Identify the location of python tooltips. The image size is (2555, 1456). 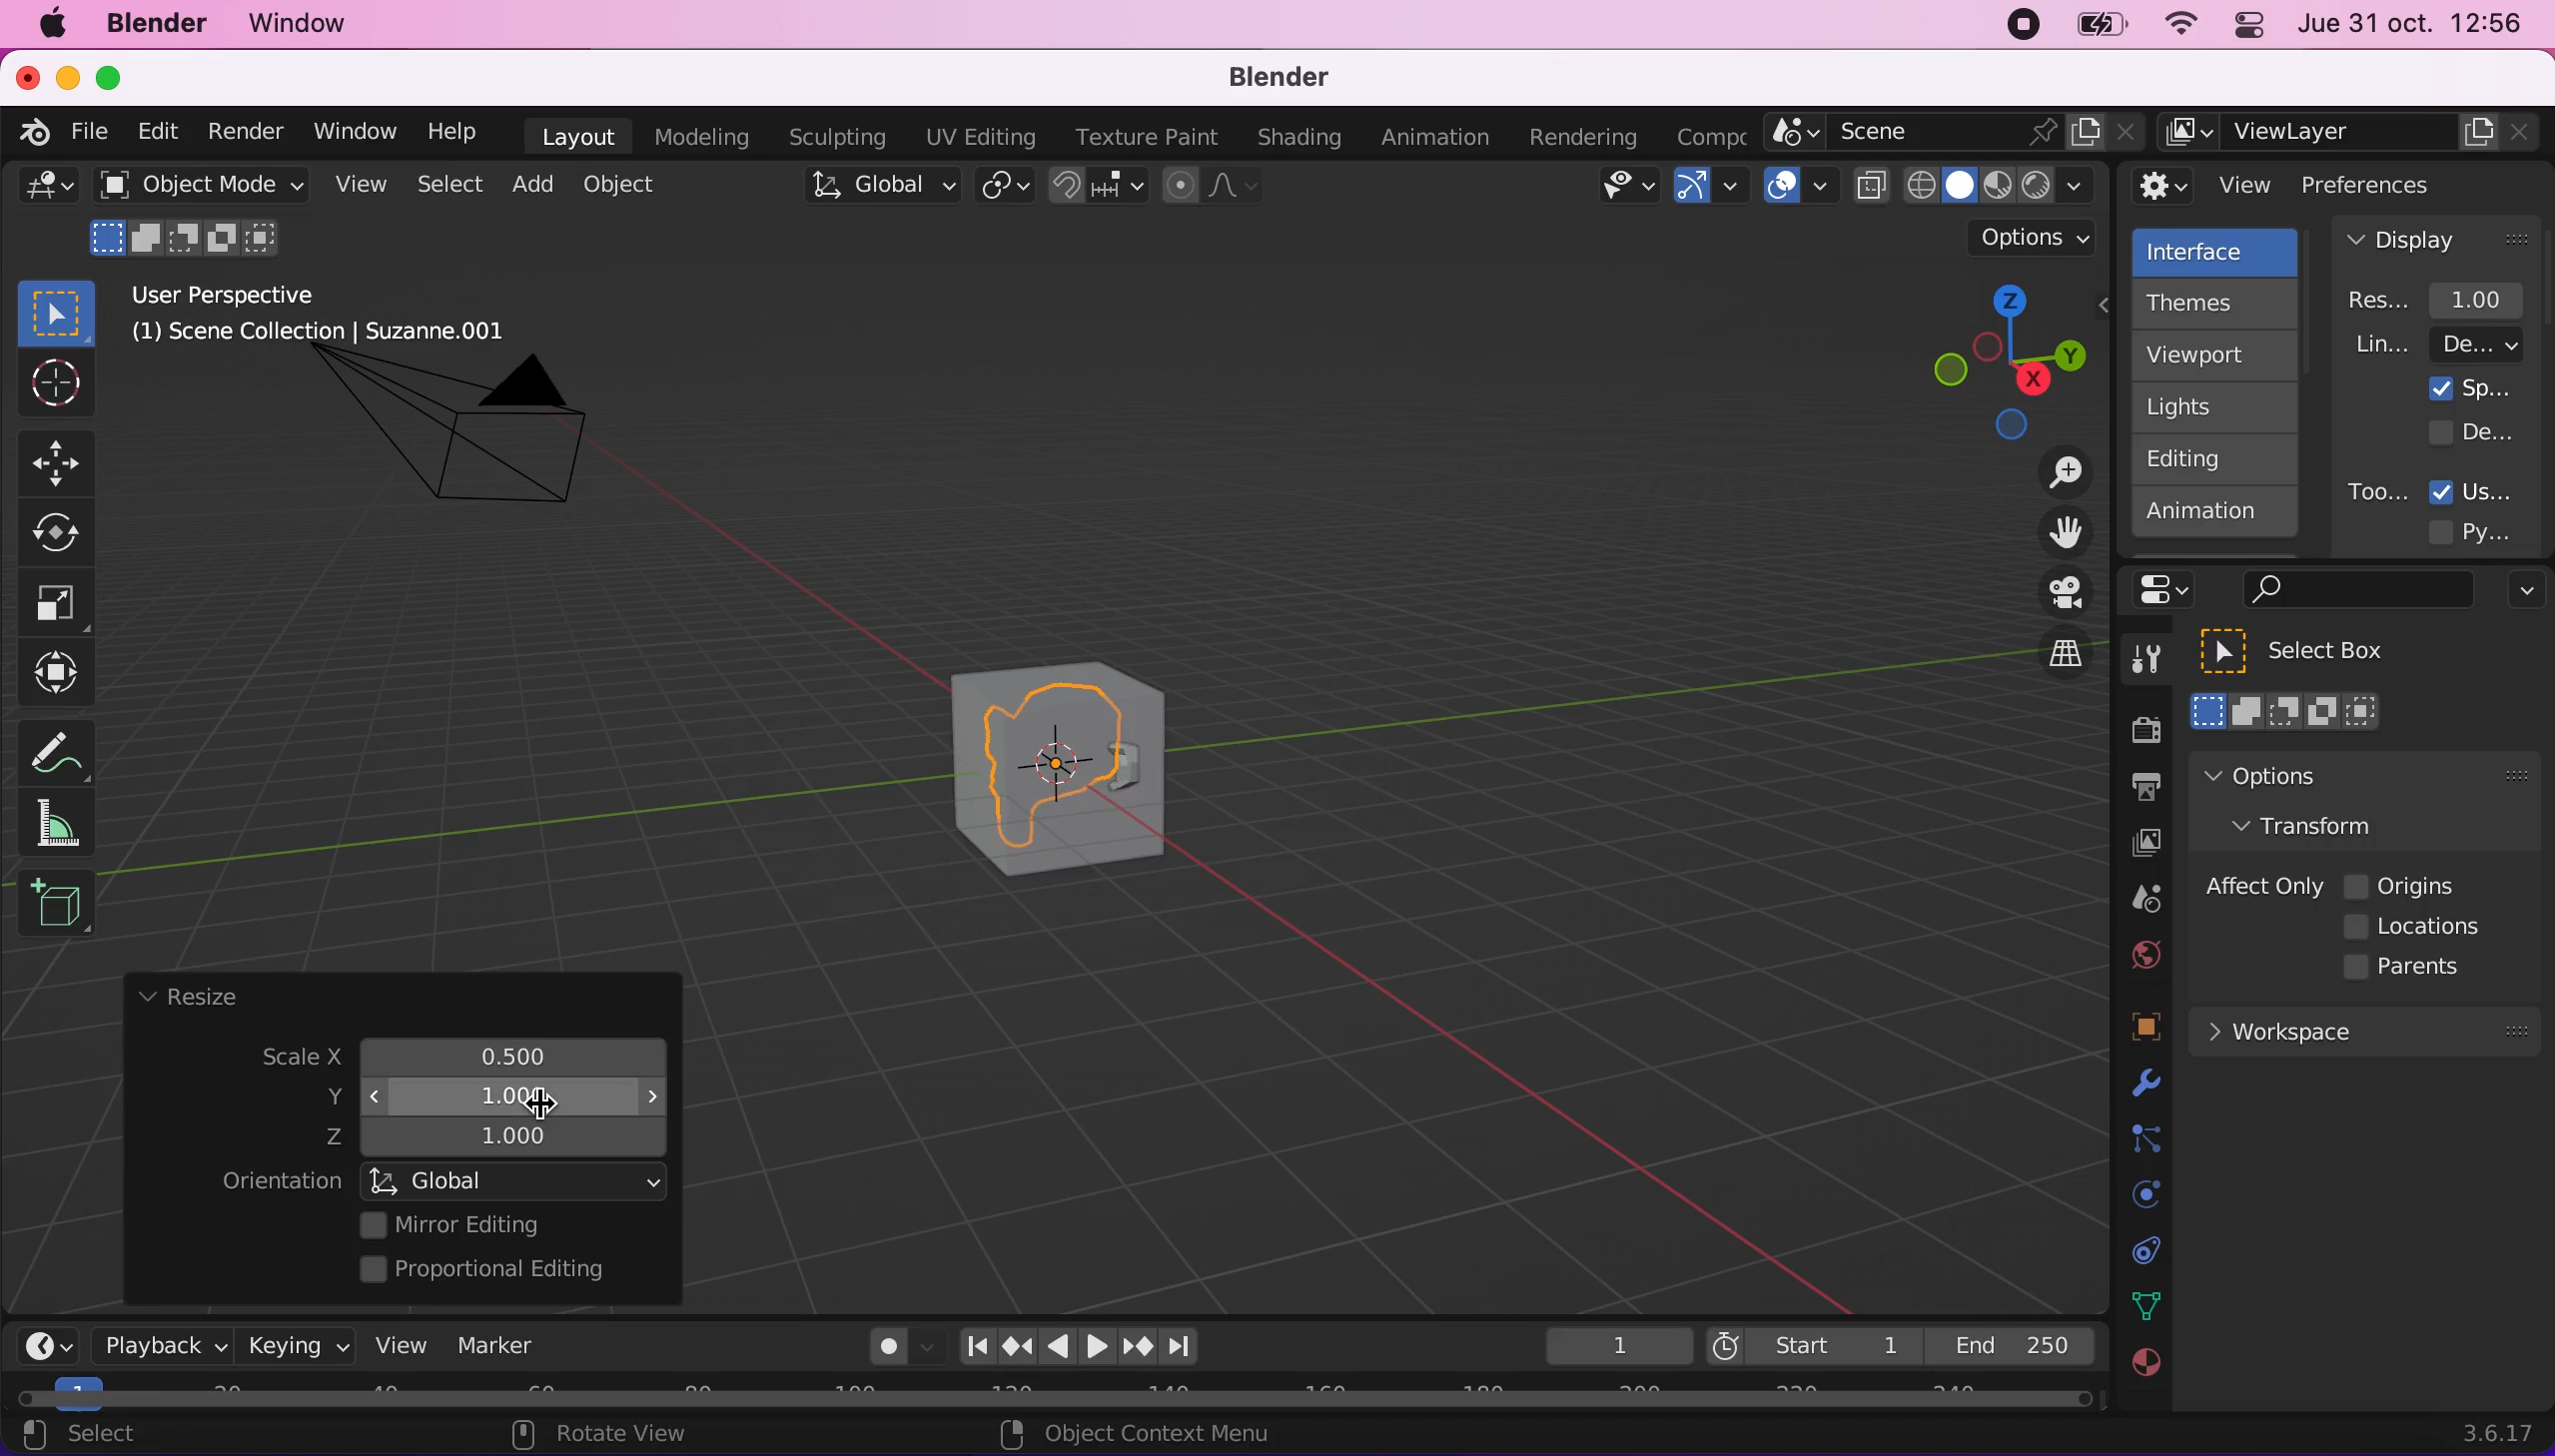
(2494, 529).